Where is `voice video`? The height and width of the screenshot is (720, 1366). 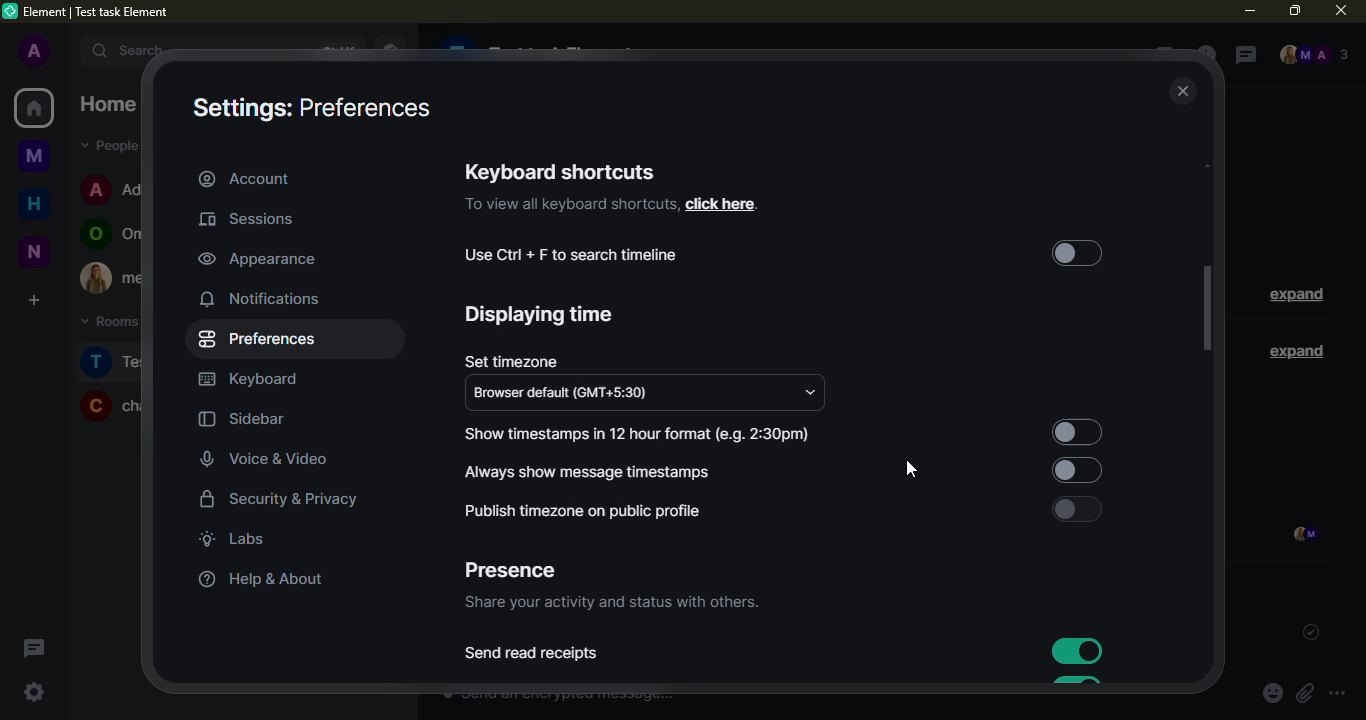
voice video is located at coordinates (278, 457).